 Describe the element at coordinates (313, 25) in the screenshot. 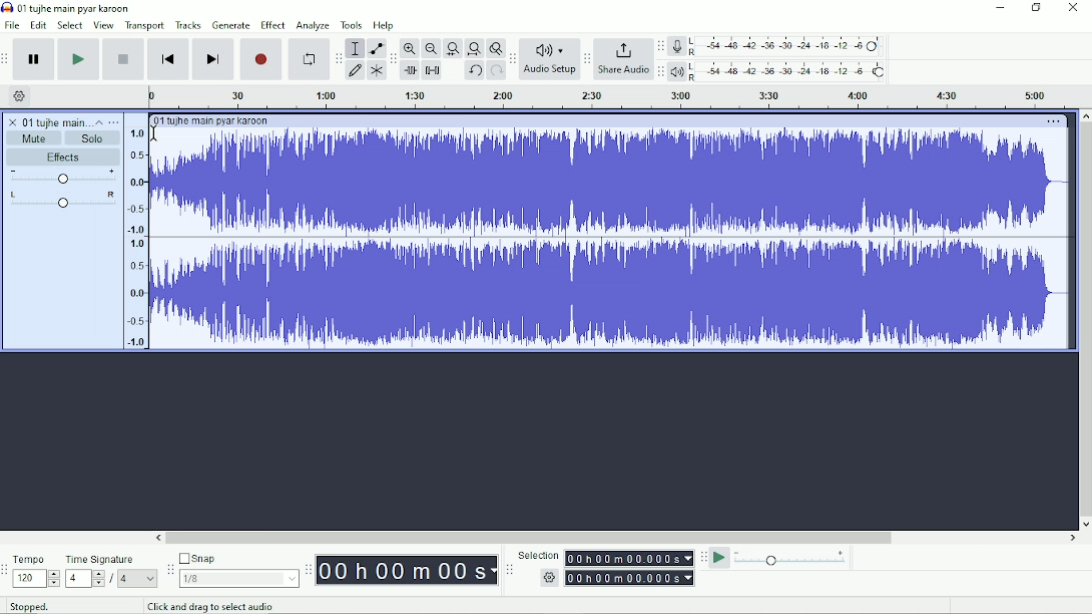

I see `Analyze` at that location.